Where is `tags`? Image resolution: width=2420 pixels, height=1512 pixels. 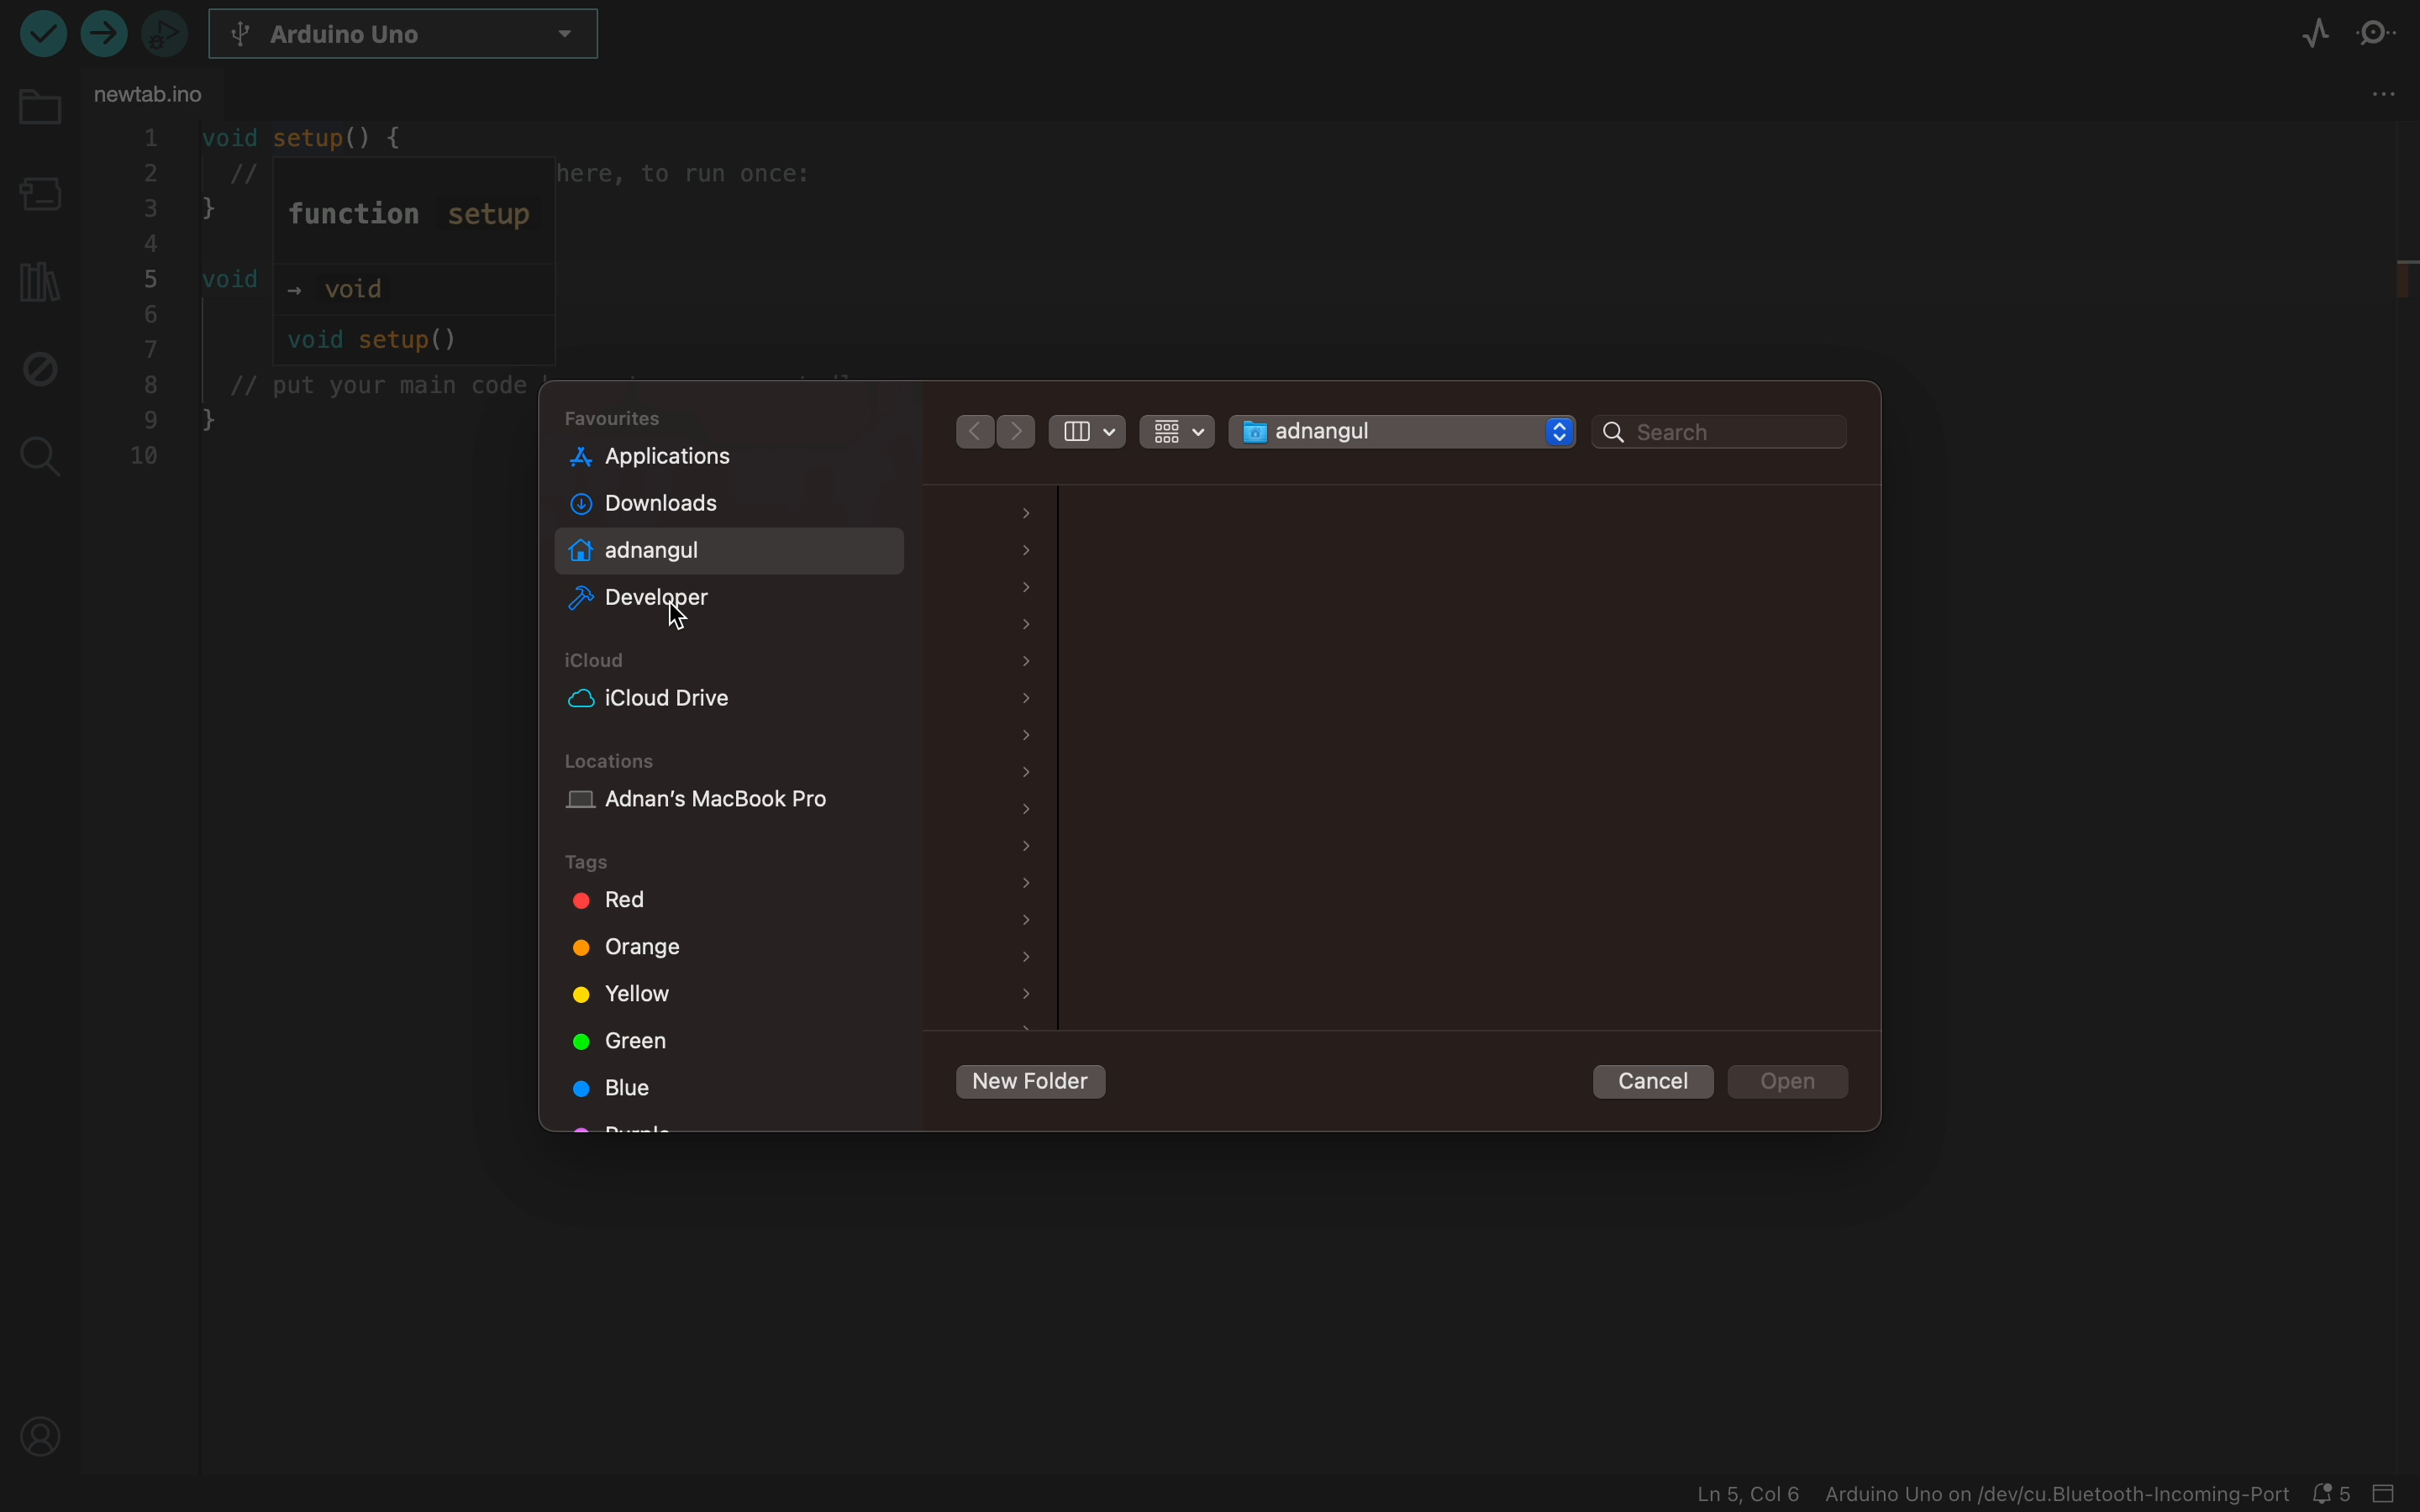
tags is located at coordinates (620, 1039).